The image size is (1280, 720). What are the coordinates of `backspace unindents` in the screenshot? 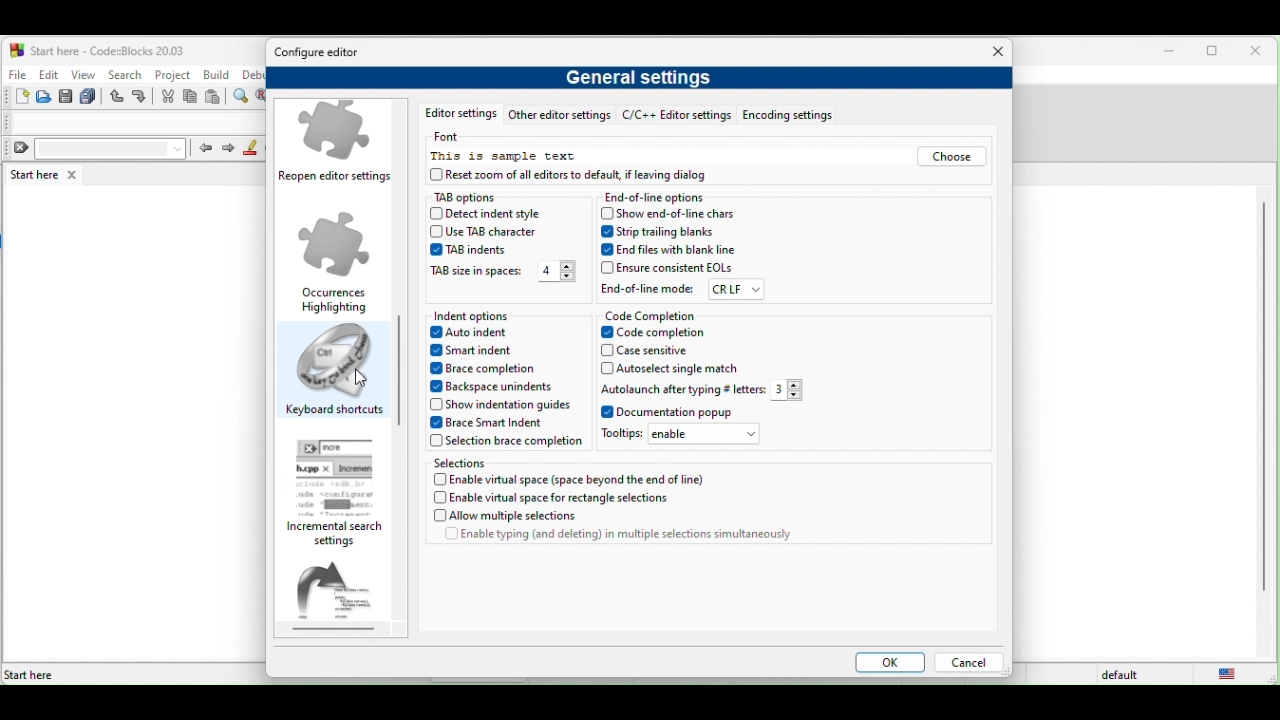 It's located at (499, 386).